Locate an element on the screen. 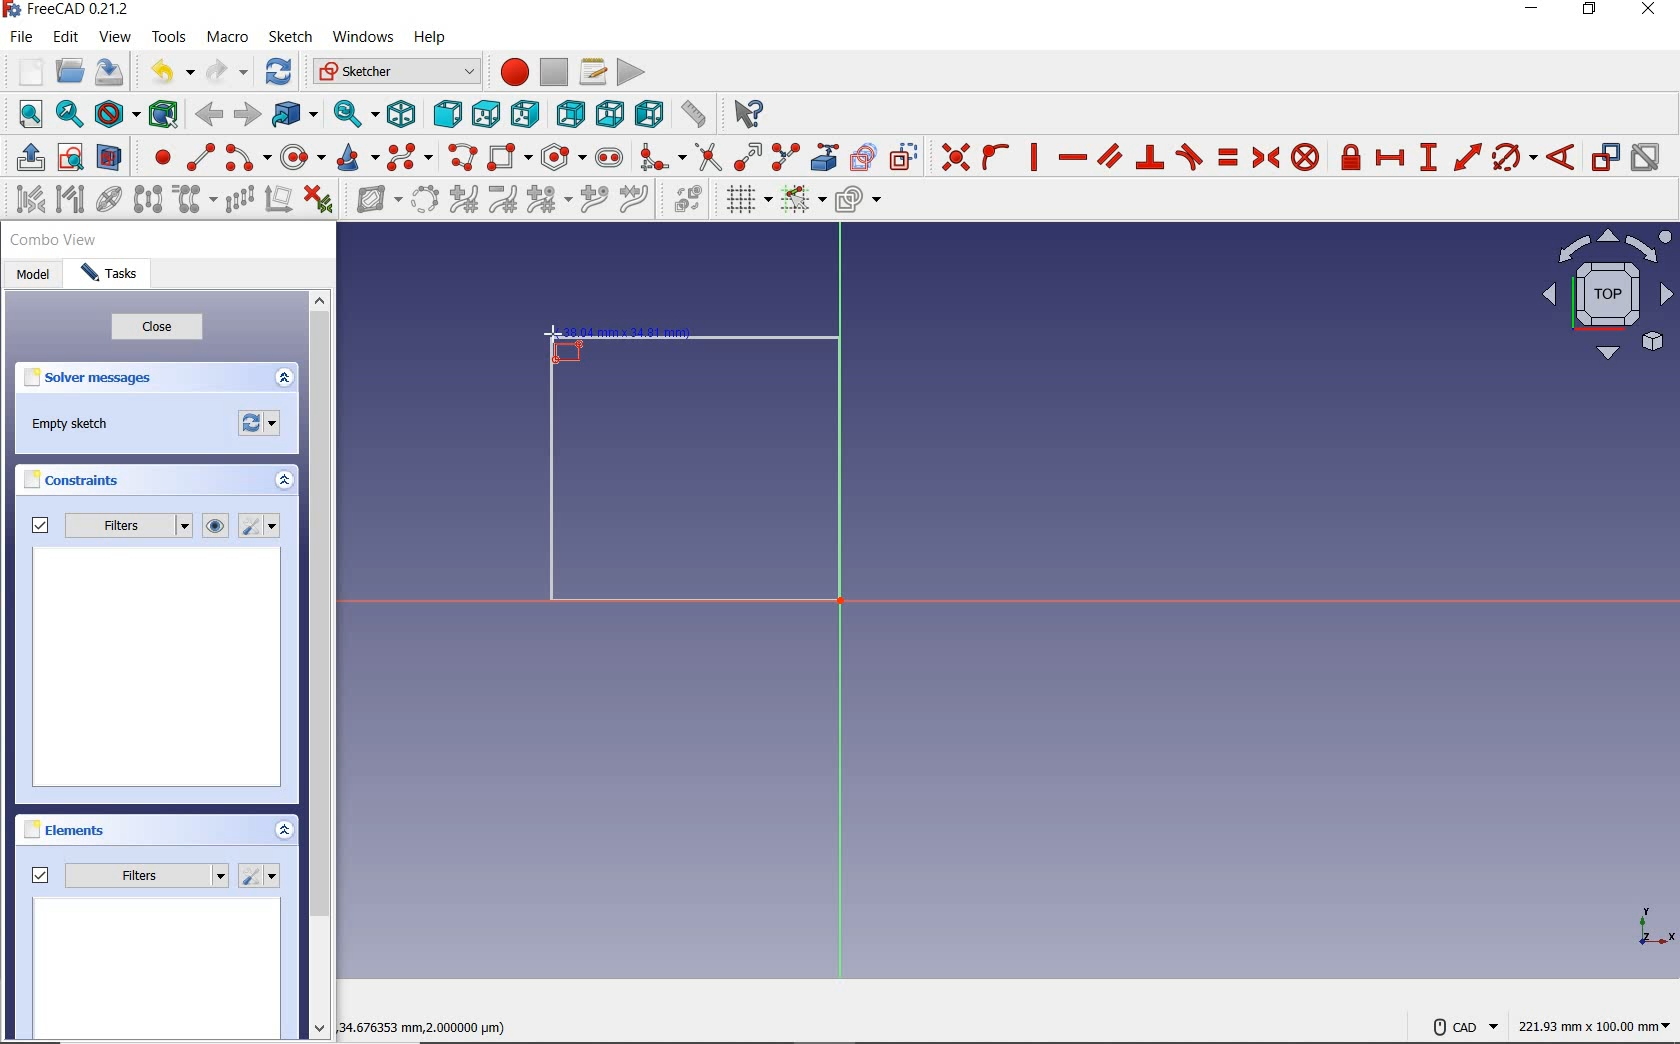 This screenshot has height=1044, width=1680. filters is located at coordinates (109, 527).